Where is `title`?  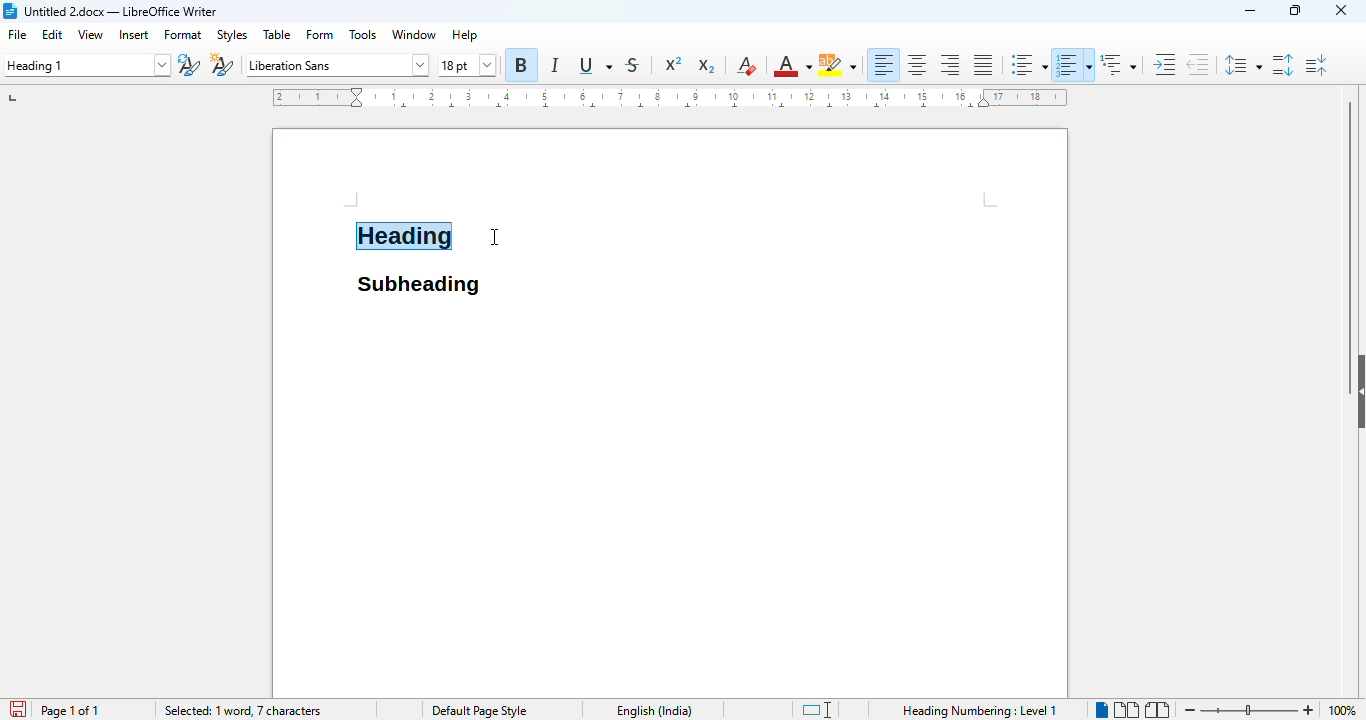
title is located at coordinates (121, 11).